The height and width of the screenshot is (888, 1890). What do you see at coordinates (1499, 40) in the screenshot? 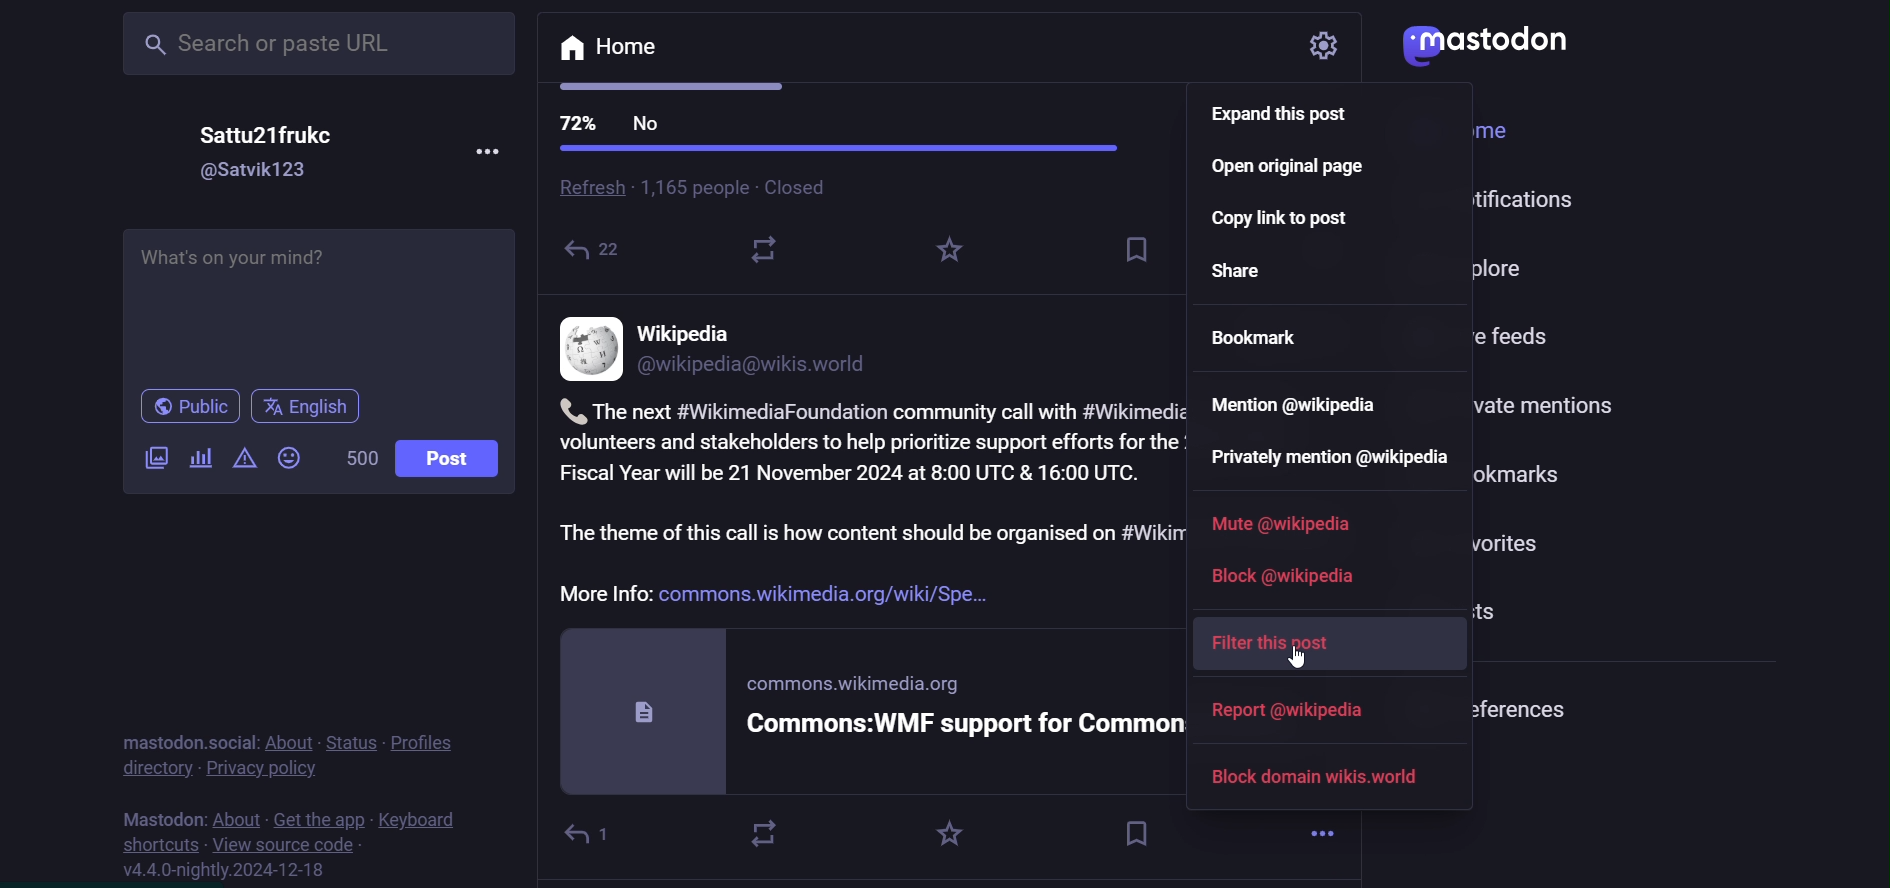
I see `logo` at bounding box center [1499, 40].